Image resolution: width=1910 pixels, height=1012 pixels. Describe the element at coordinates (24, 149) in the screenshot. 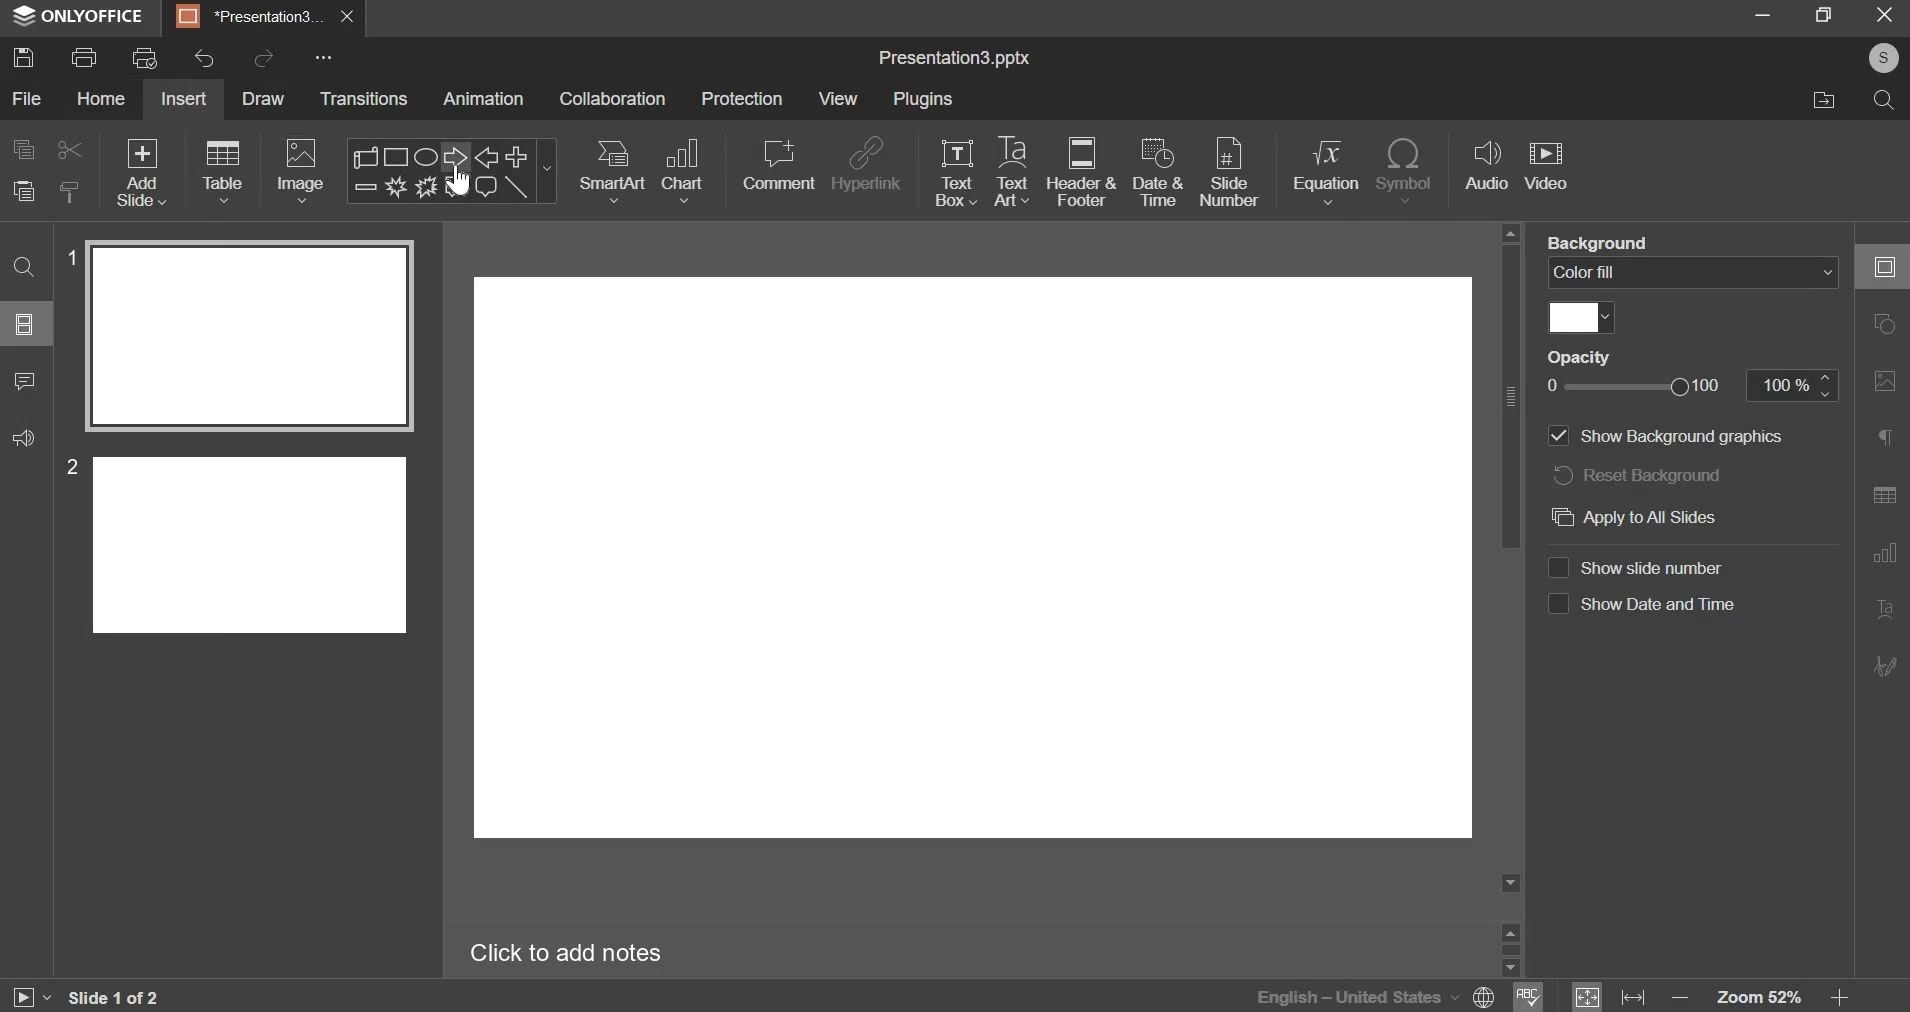

I see `copy` at that location.